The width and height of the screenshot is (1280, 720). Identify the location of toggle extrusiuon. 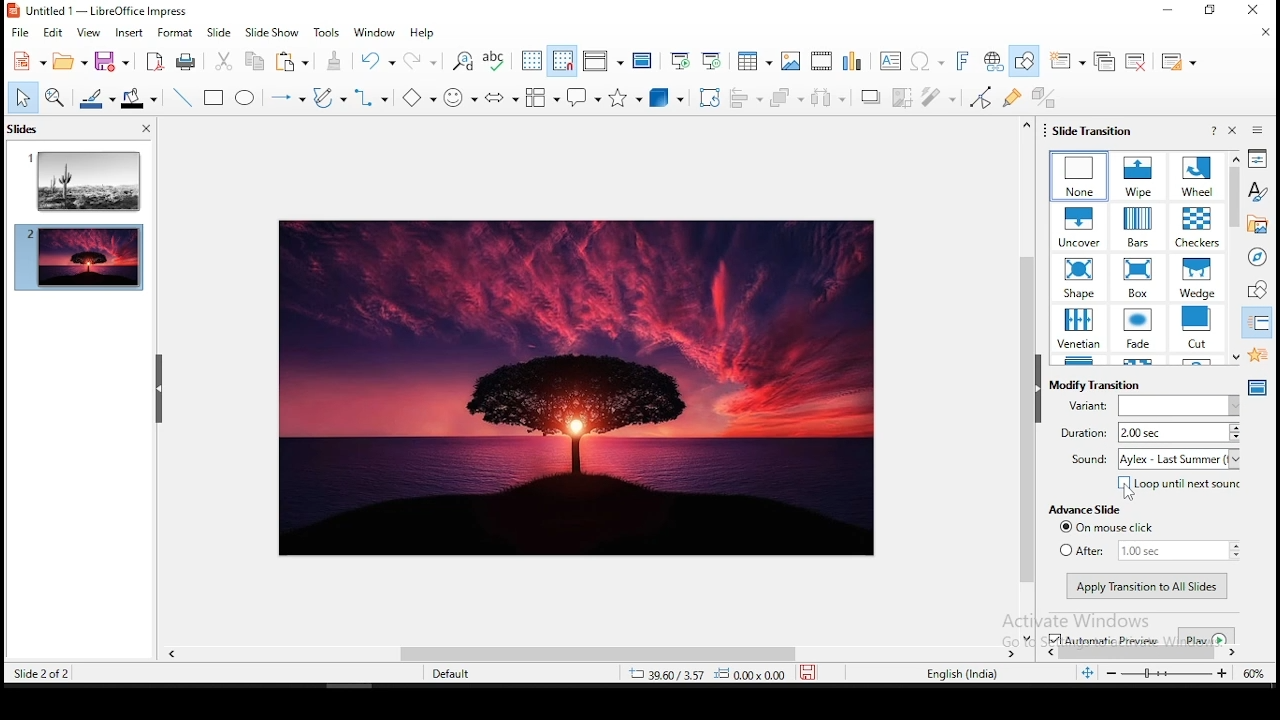
(1043, 97).